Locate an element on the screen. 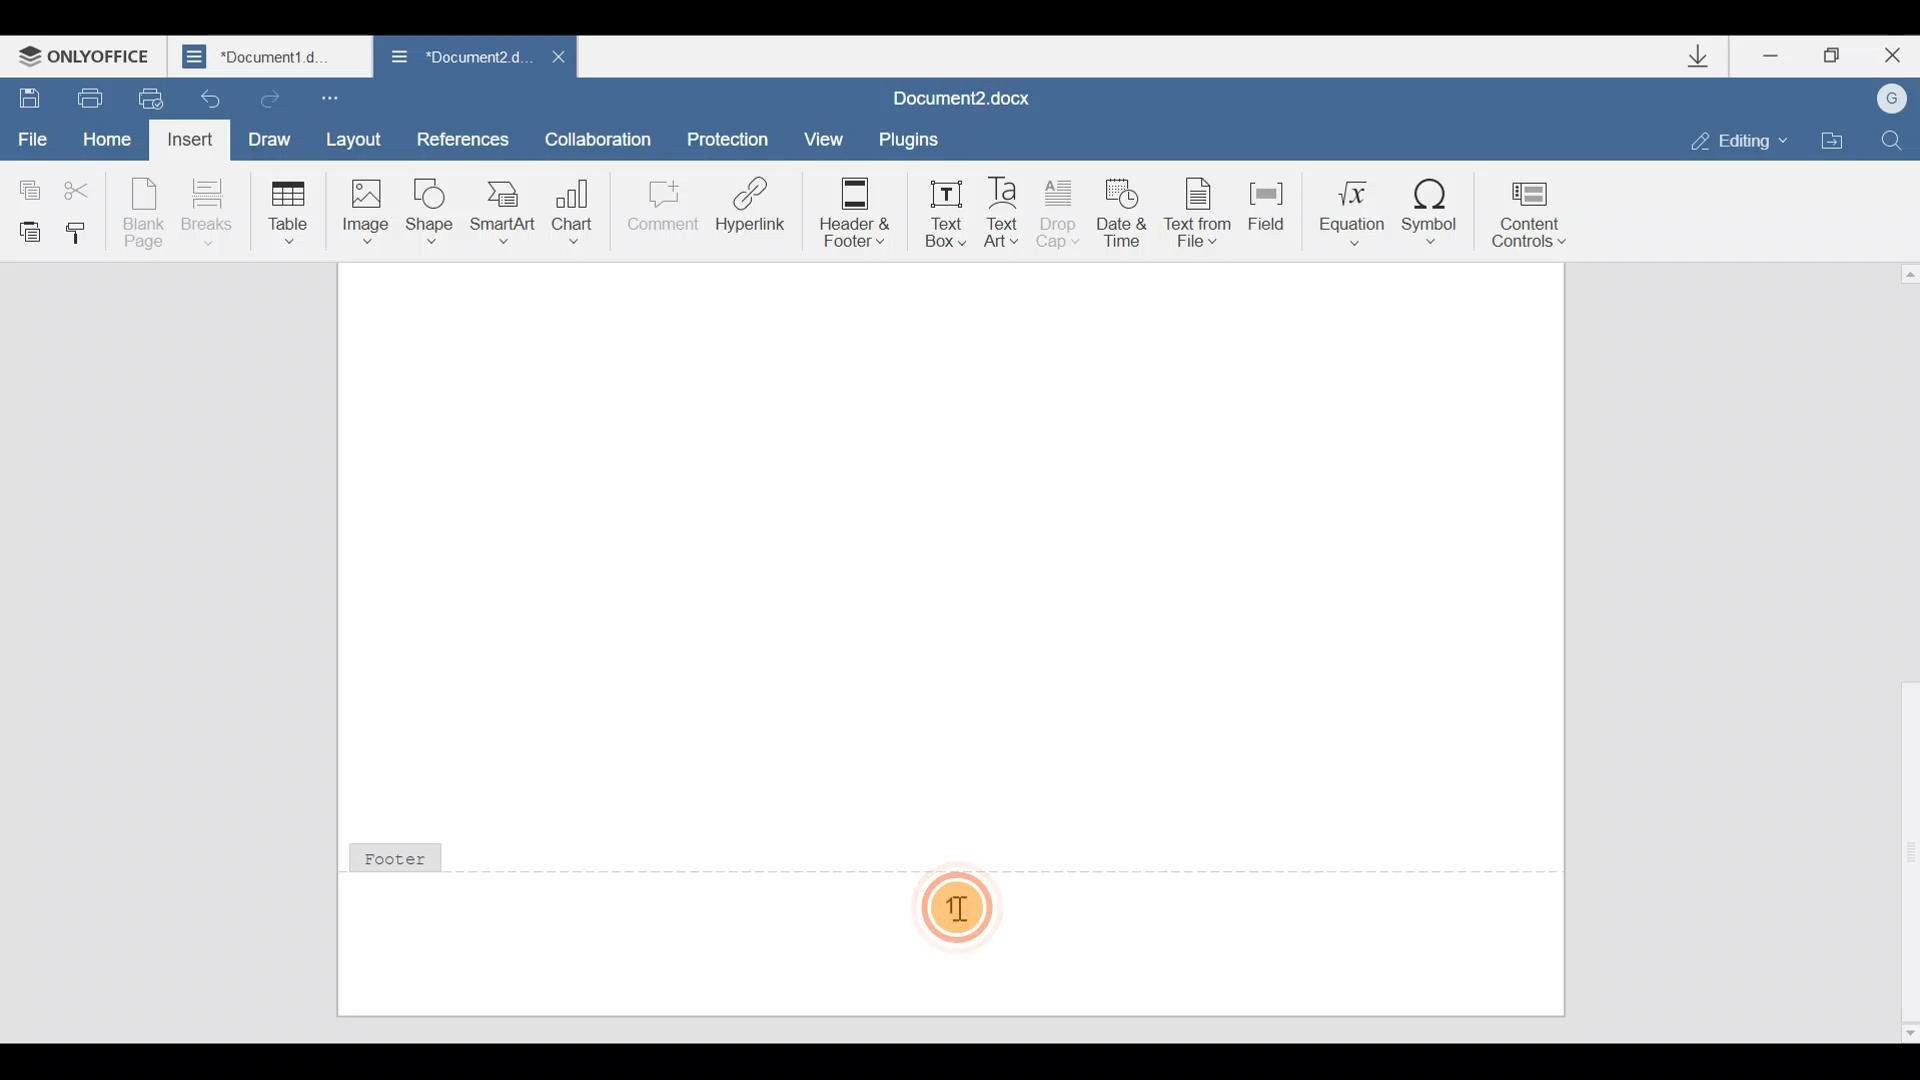 This screenshot has width=1920, height=1080. Scroll bar is located at coordinates (1901, 649).